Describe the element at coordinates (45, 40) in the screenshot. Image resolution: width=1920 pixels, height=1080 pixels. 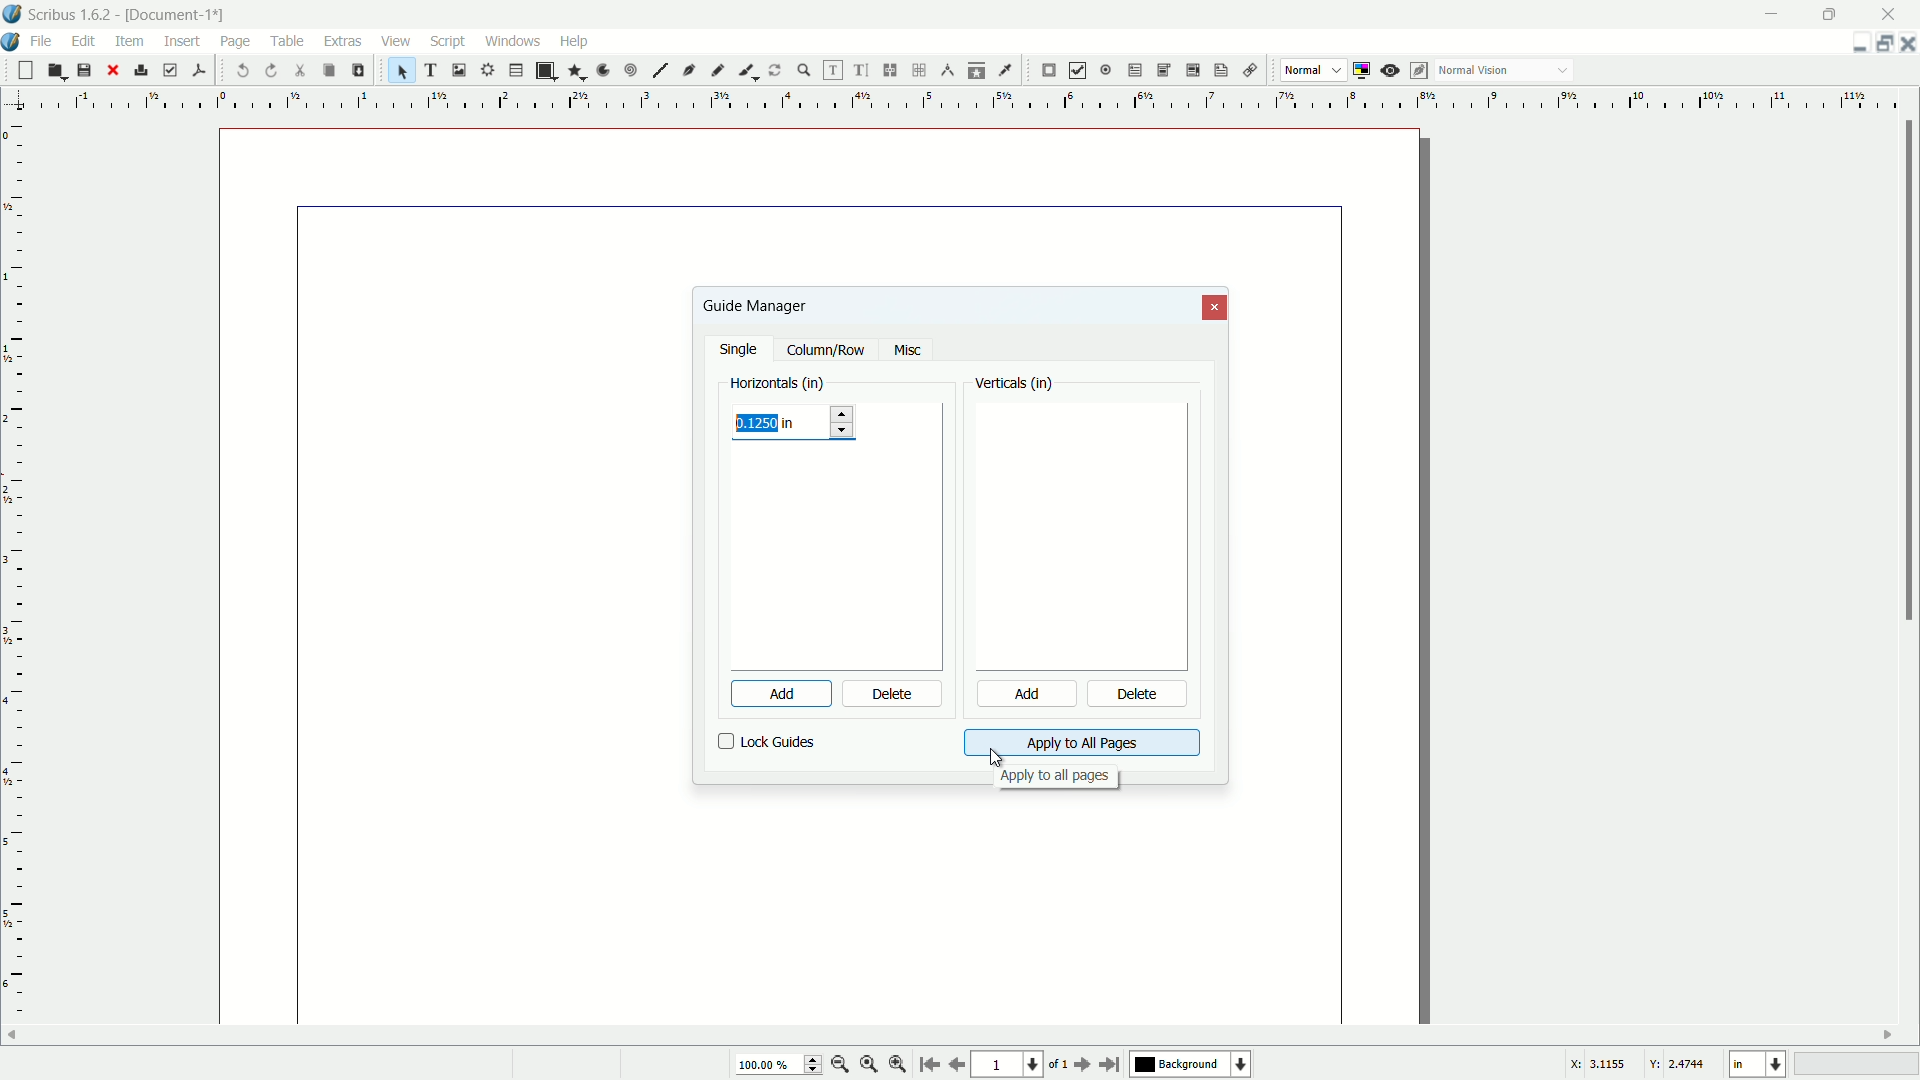
I see `file menu` at that location.